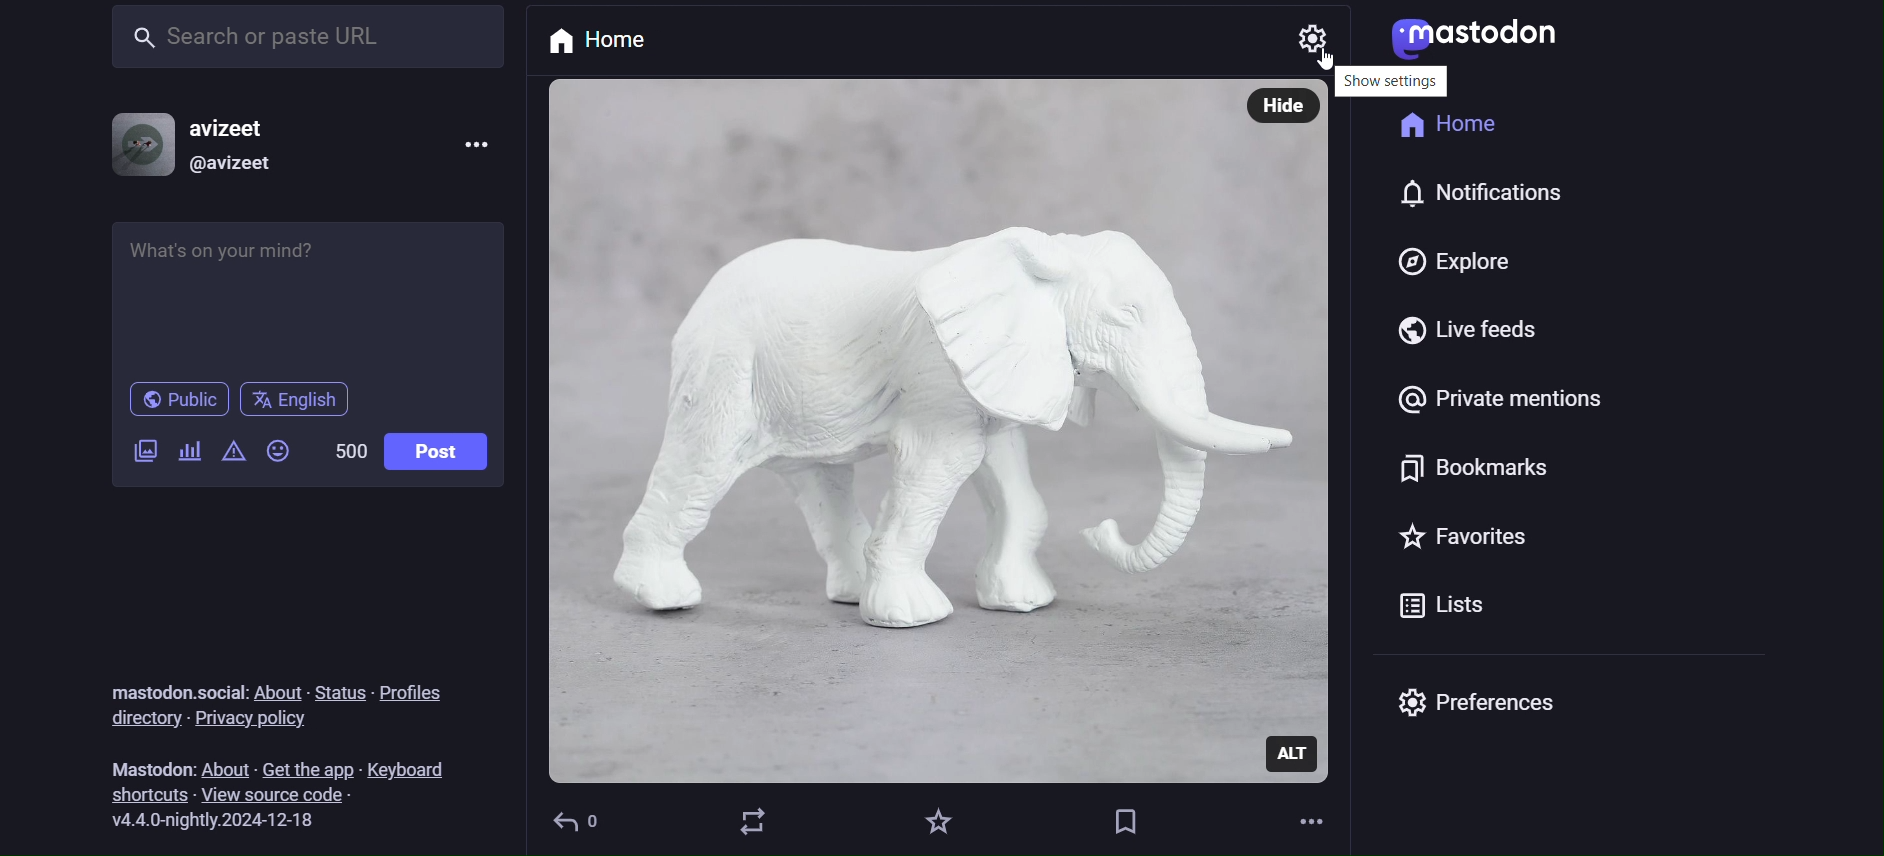 This screenshot has width=1884, height=856. What do you see at coordinates (1466, 473) in the screenshot?
I see `Bookmarks` at bounding box center [1466, 473].